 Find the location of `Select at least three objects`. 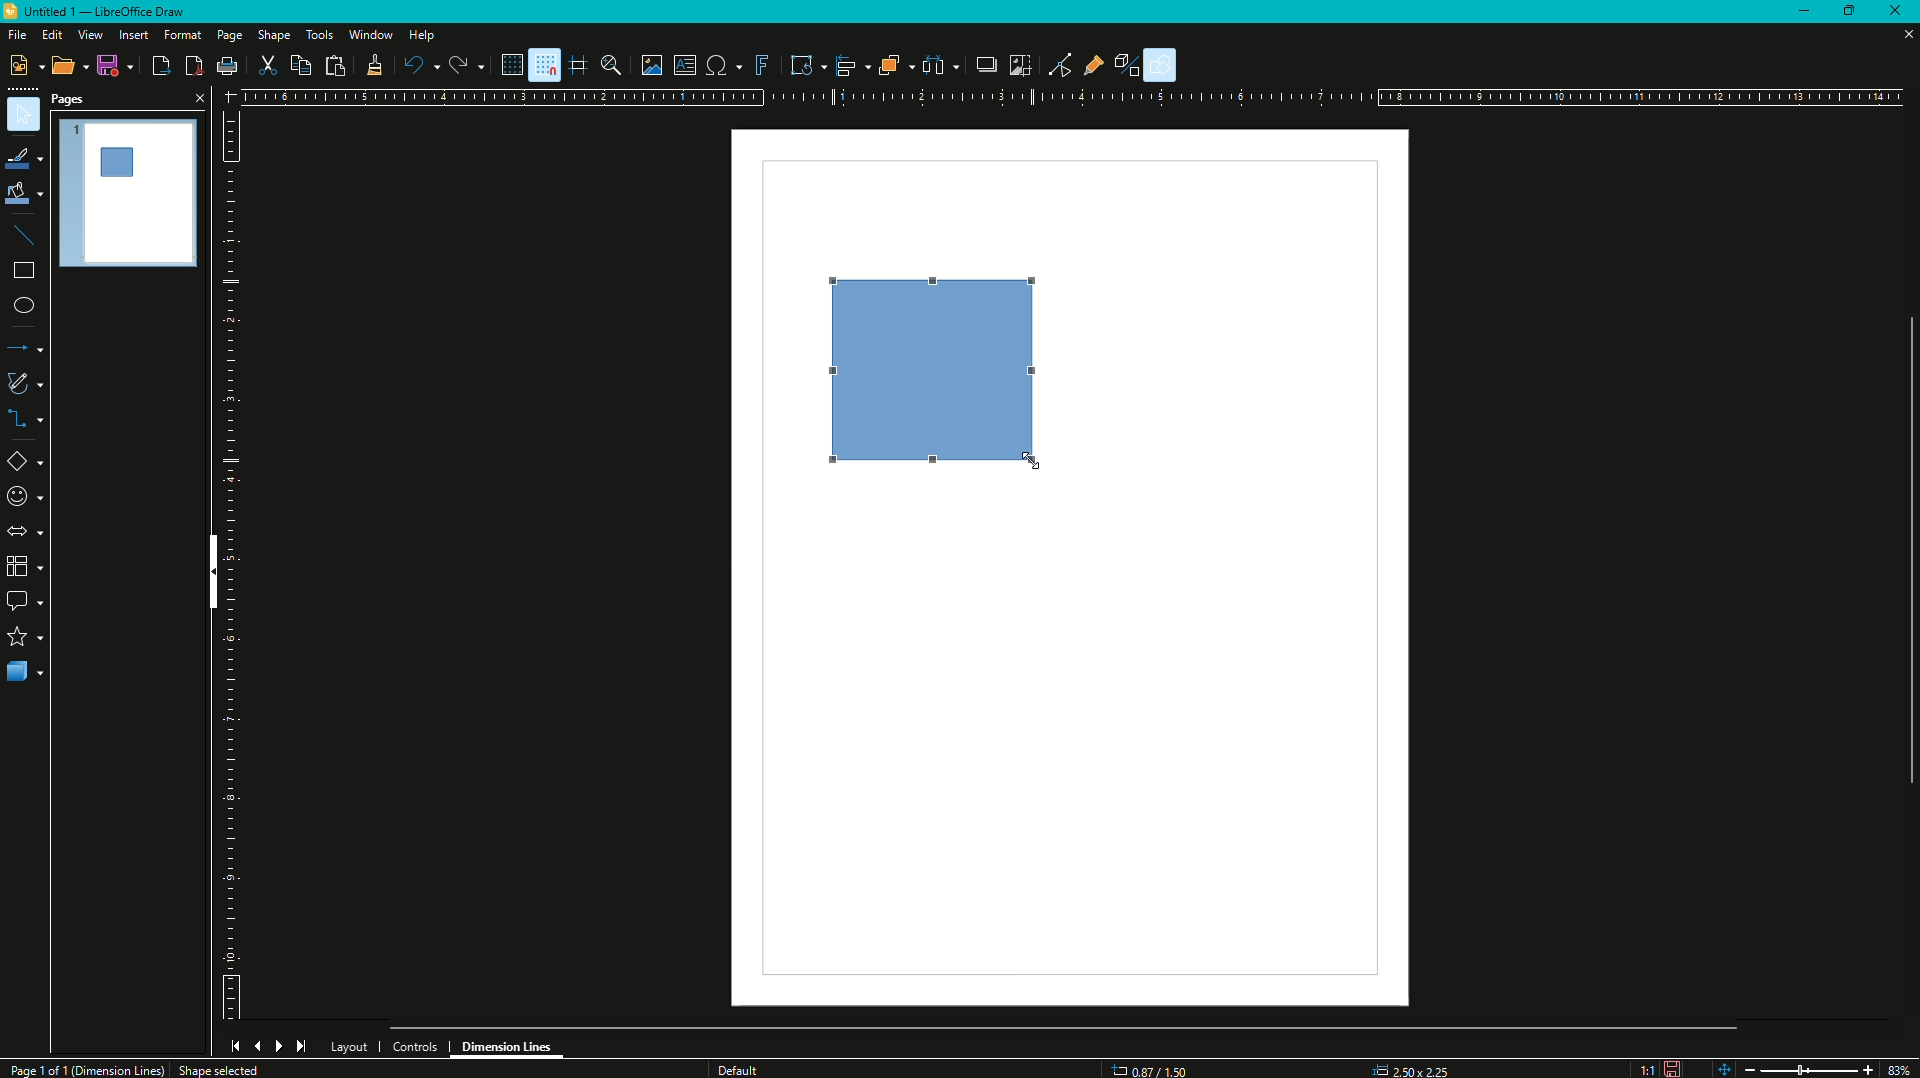

Select at least three objects is located at coordinates (940, 63).